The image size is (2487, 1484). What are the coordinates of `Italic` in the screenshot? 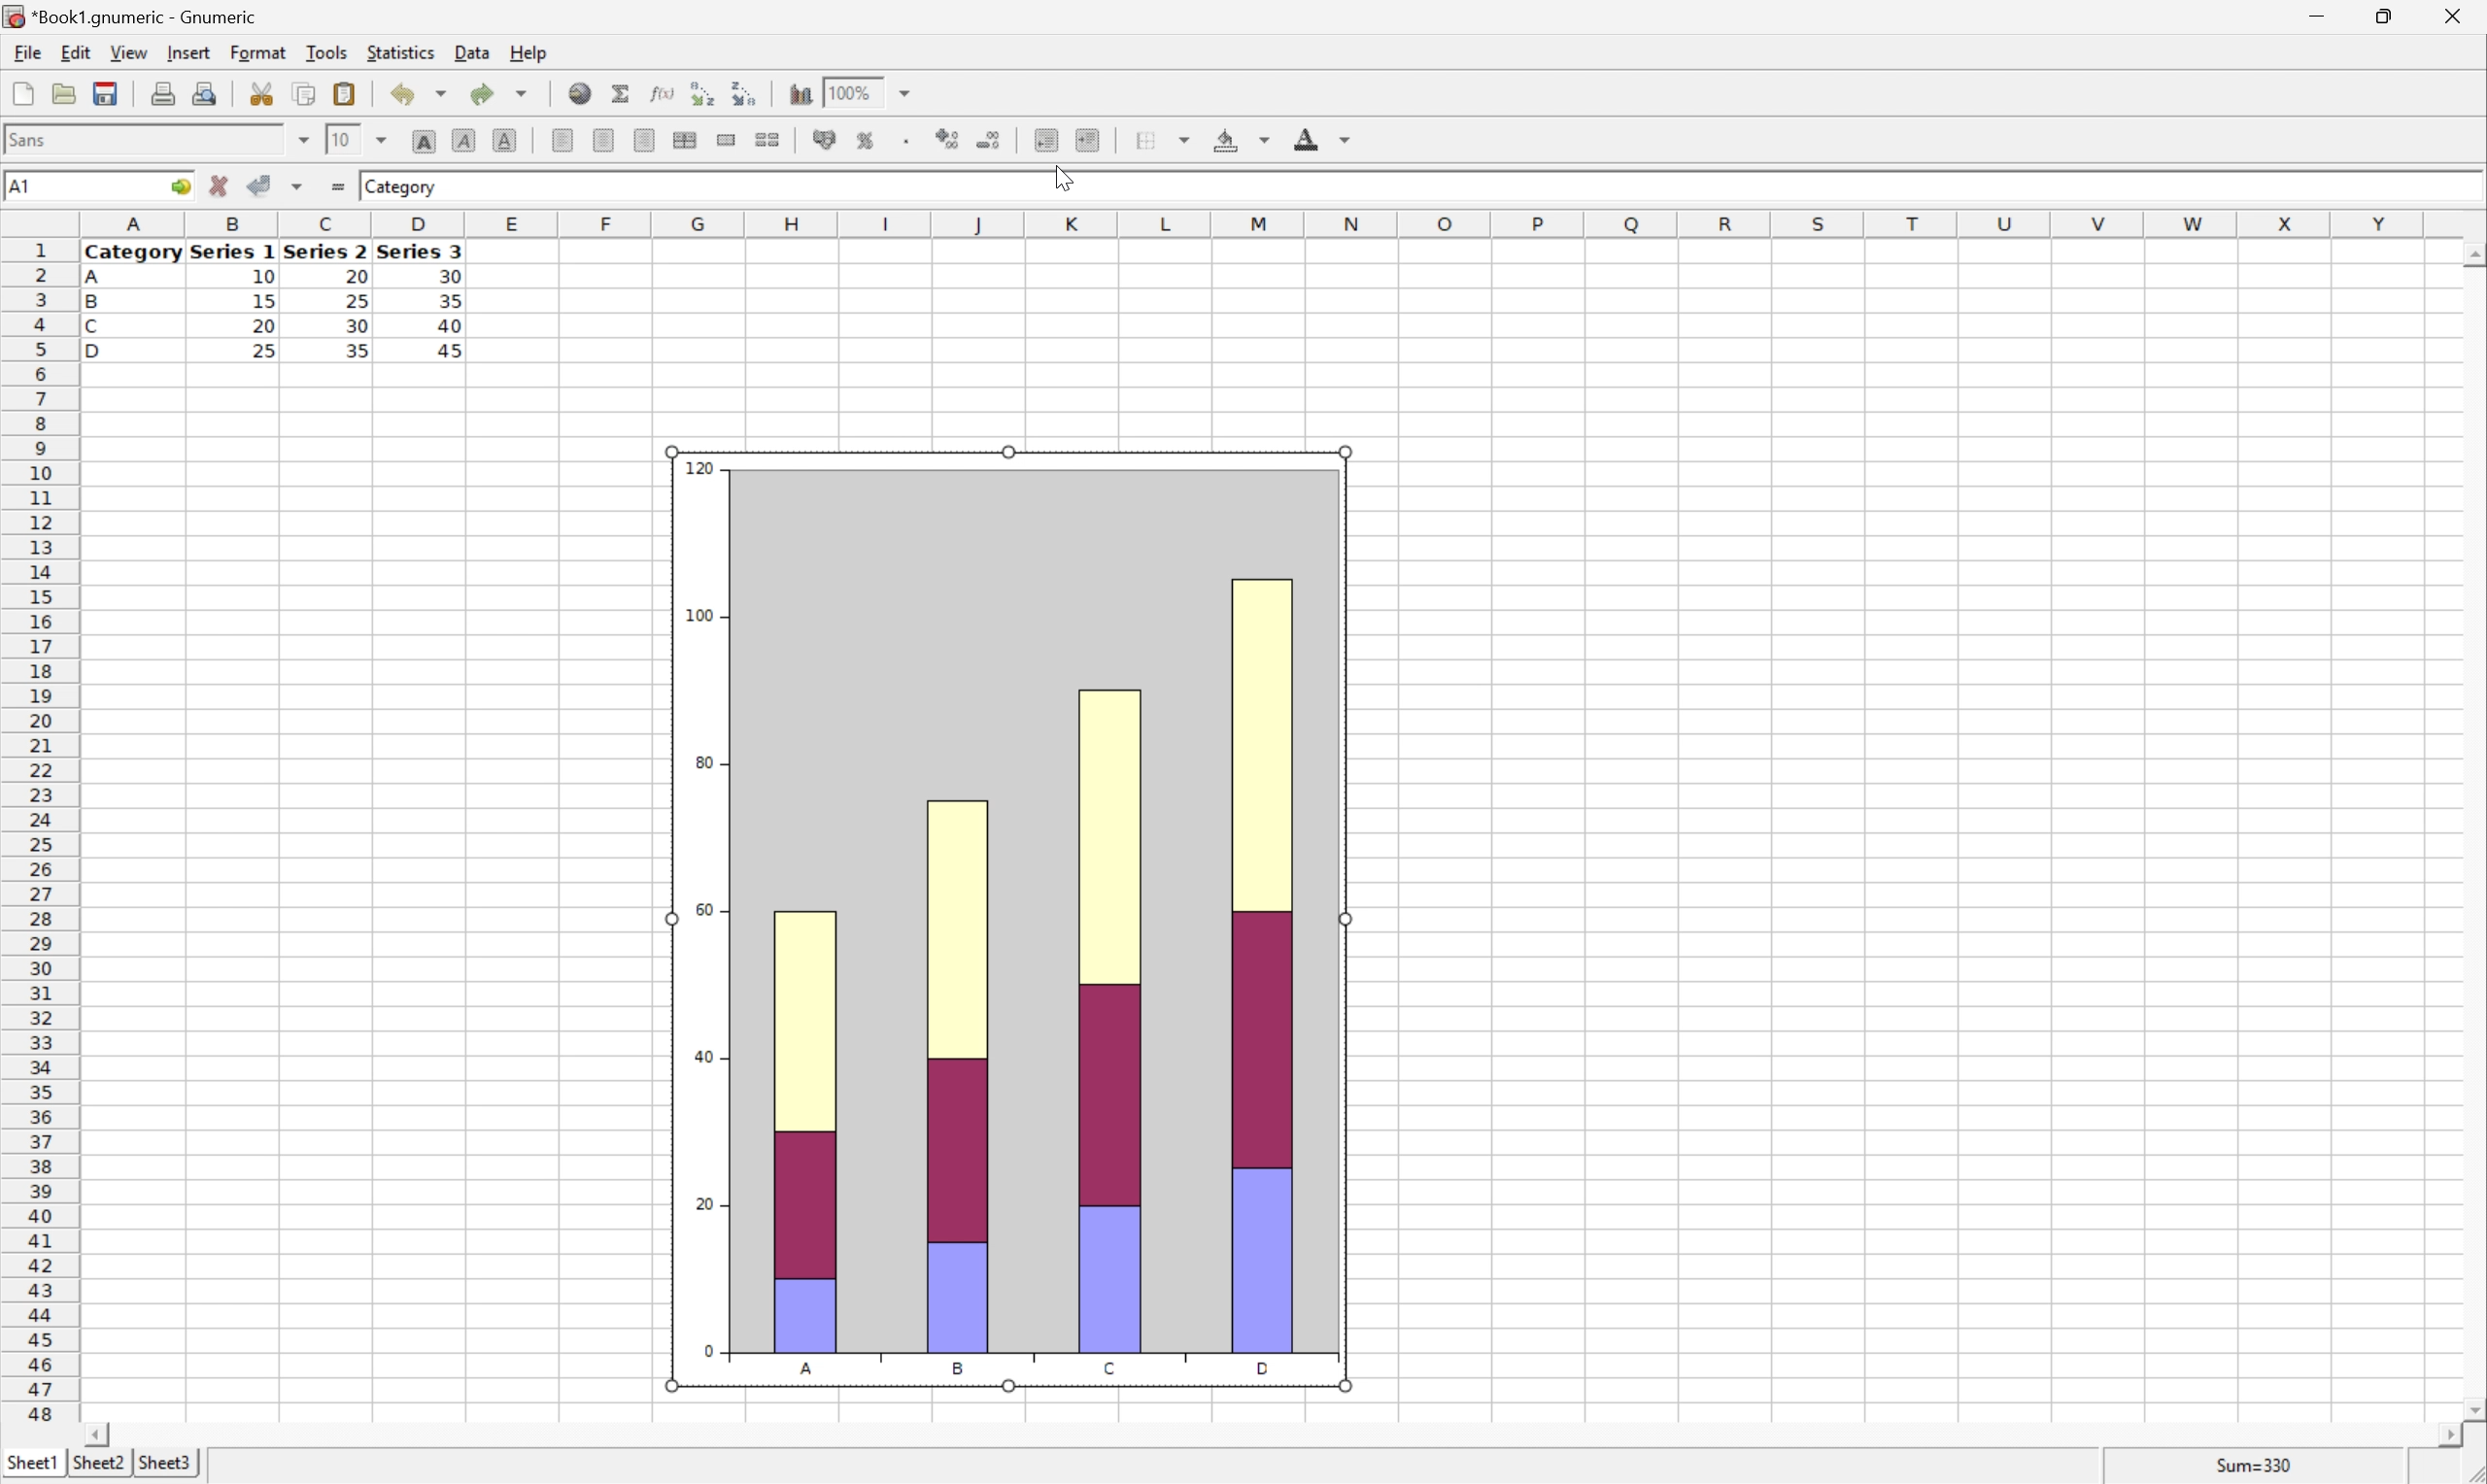 It's located at (463, 140).